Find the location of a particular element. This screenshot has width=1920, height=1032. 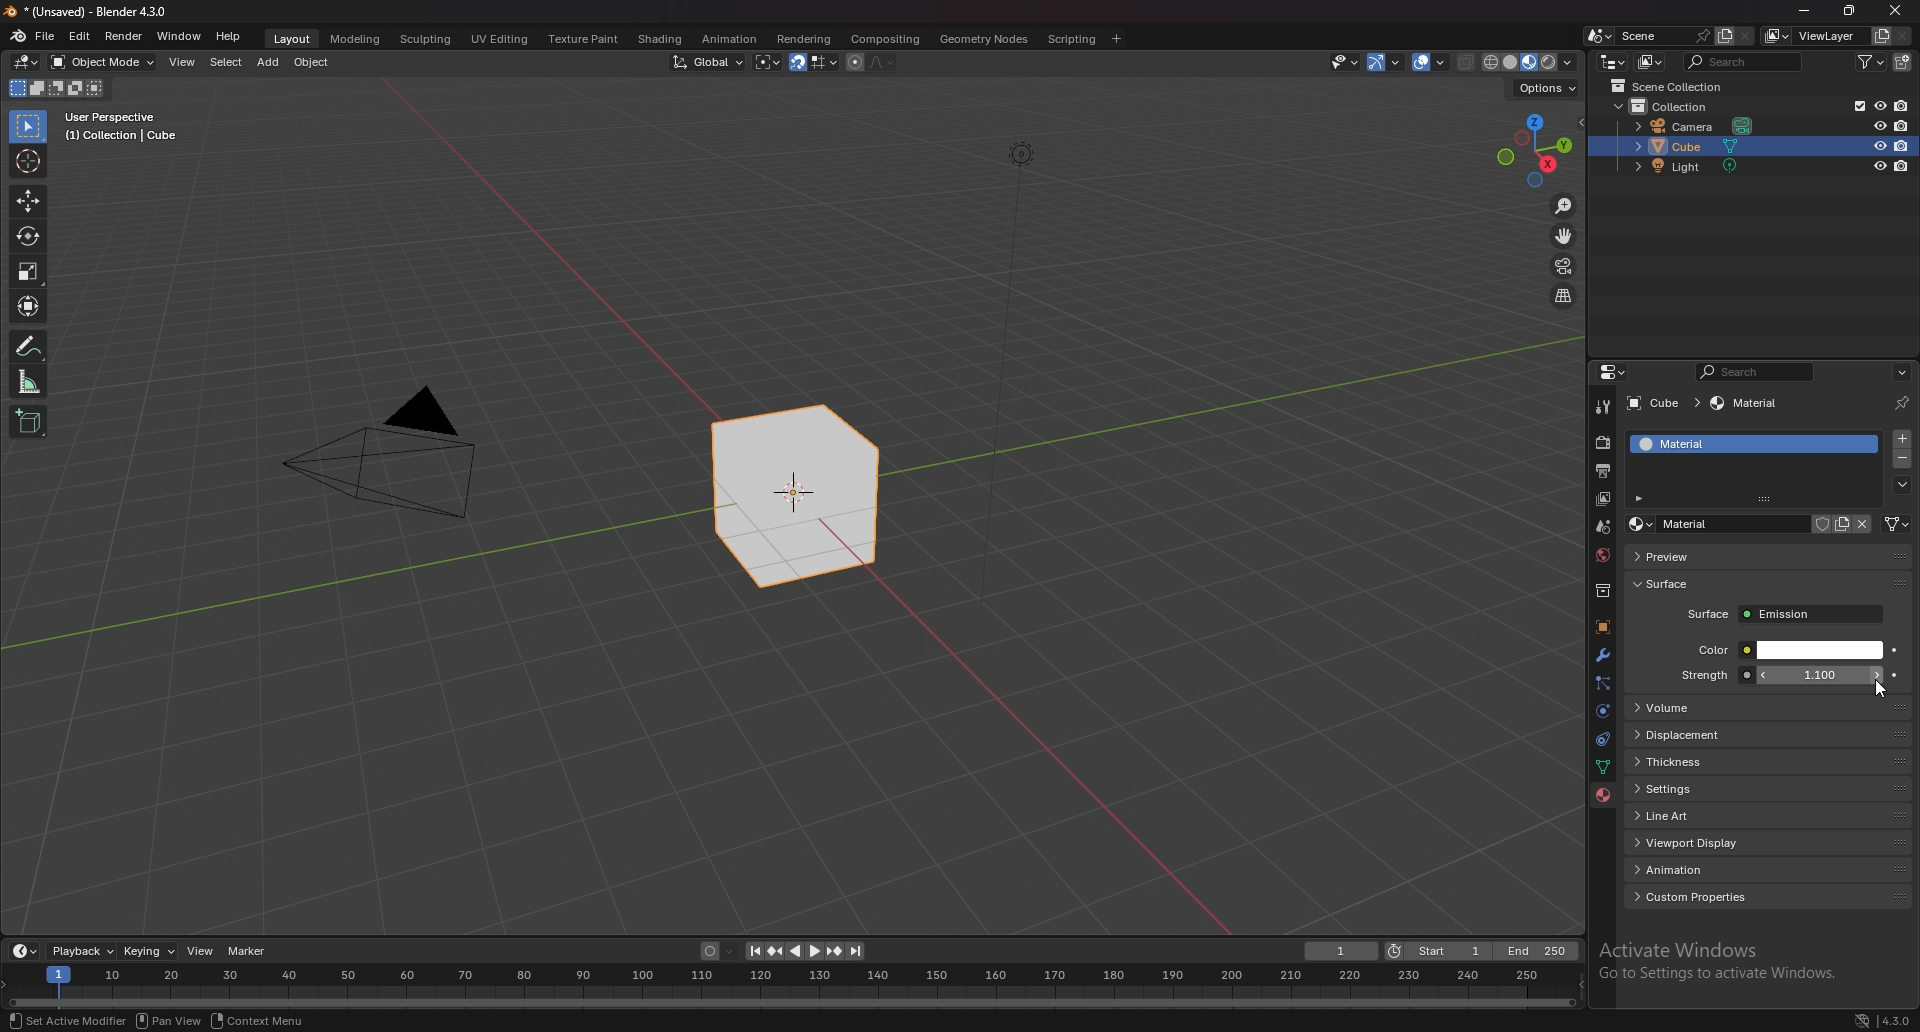

object is located at coordinates (1601, 628).